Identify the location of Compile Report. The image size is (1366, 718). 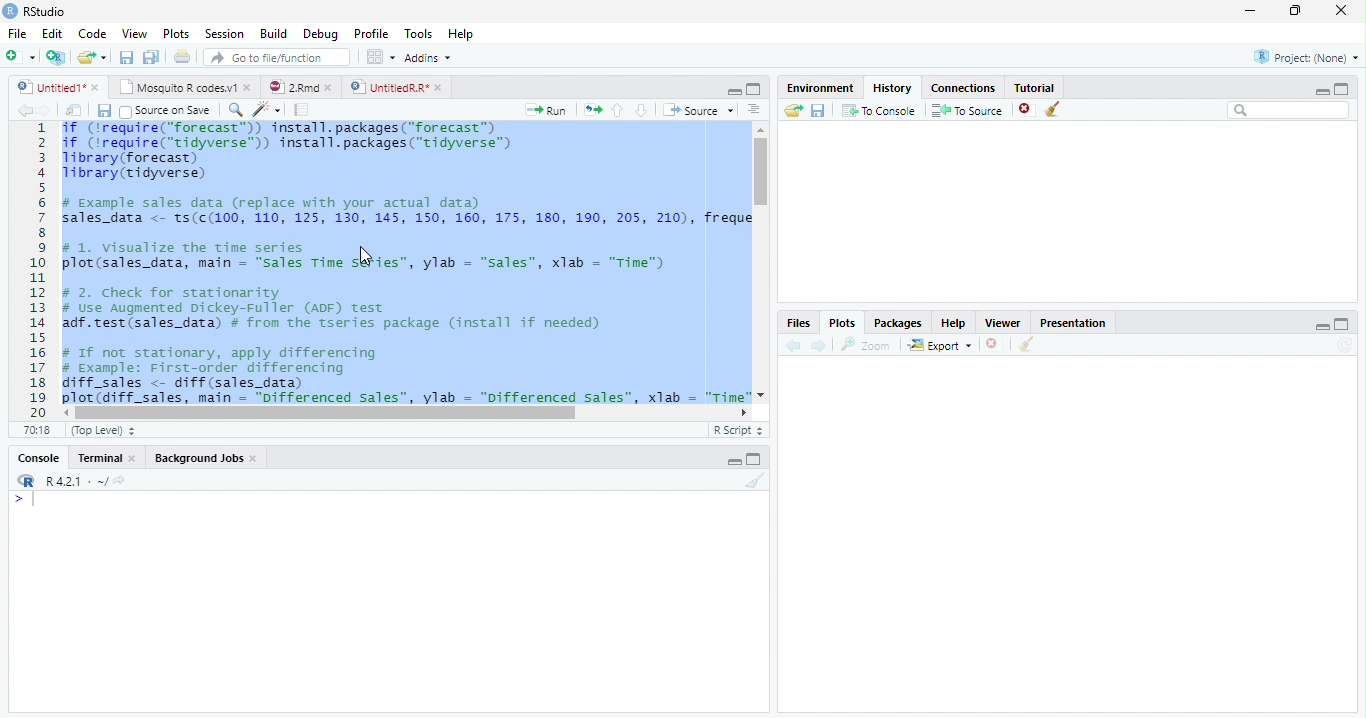
(303, 109).